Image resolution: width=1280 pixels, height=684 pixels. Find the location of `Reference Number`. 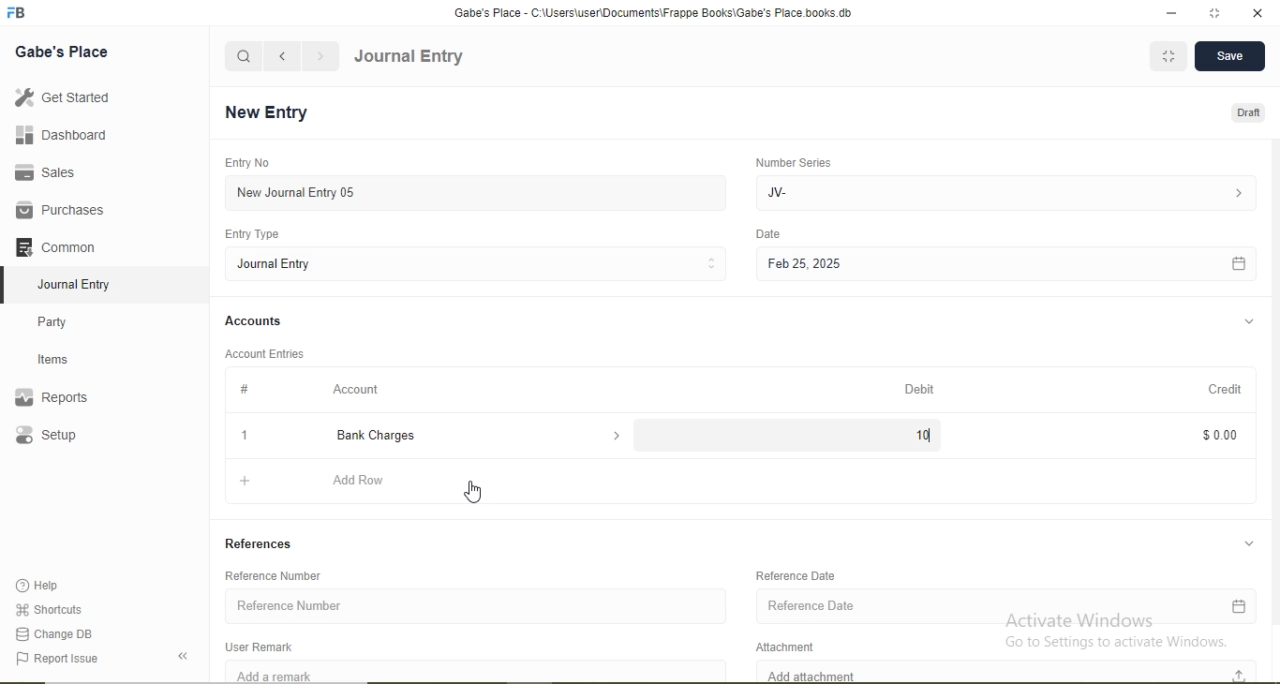

Reference Number is located at coordinates (476, 603).